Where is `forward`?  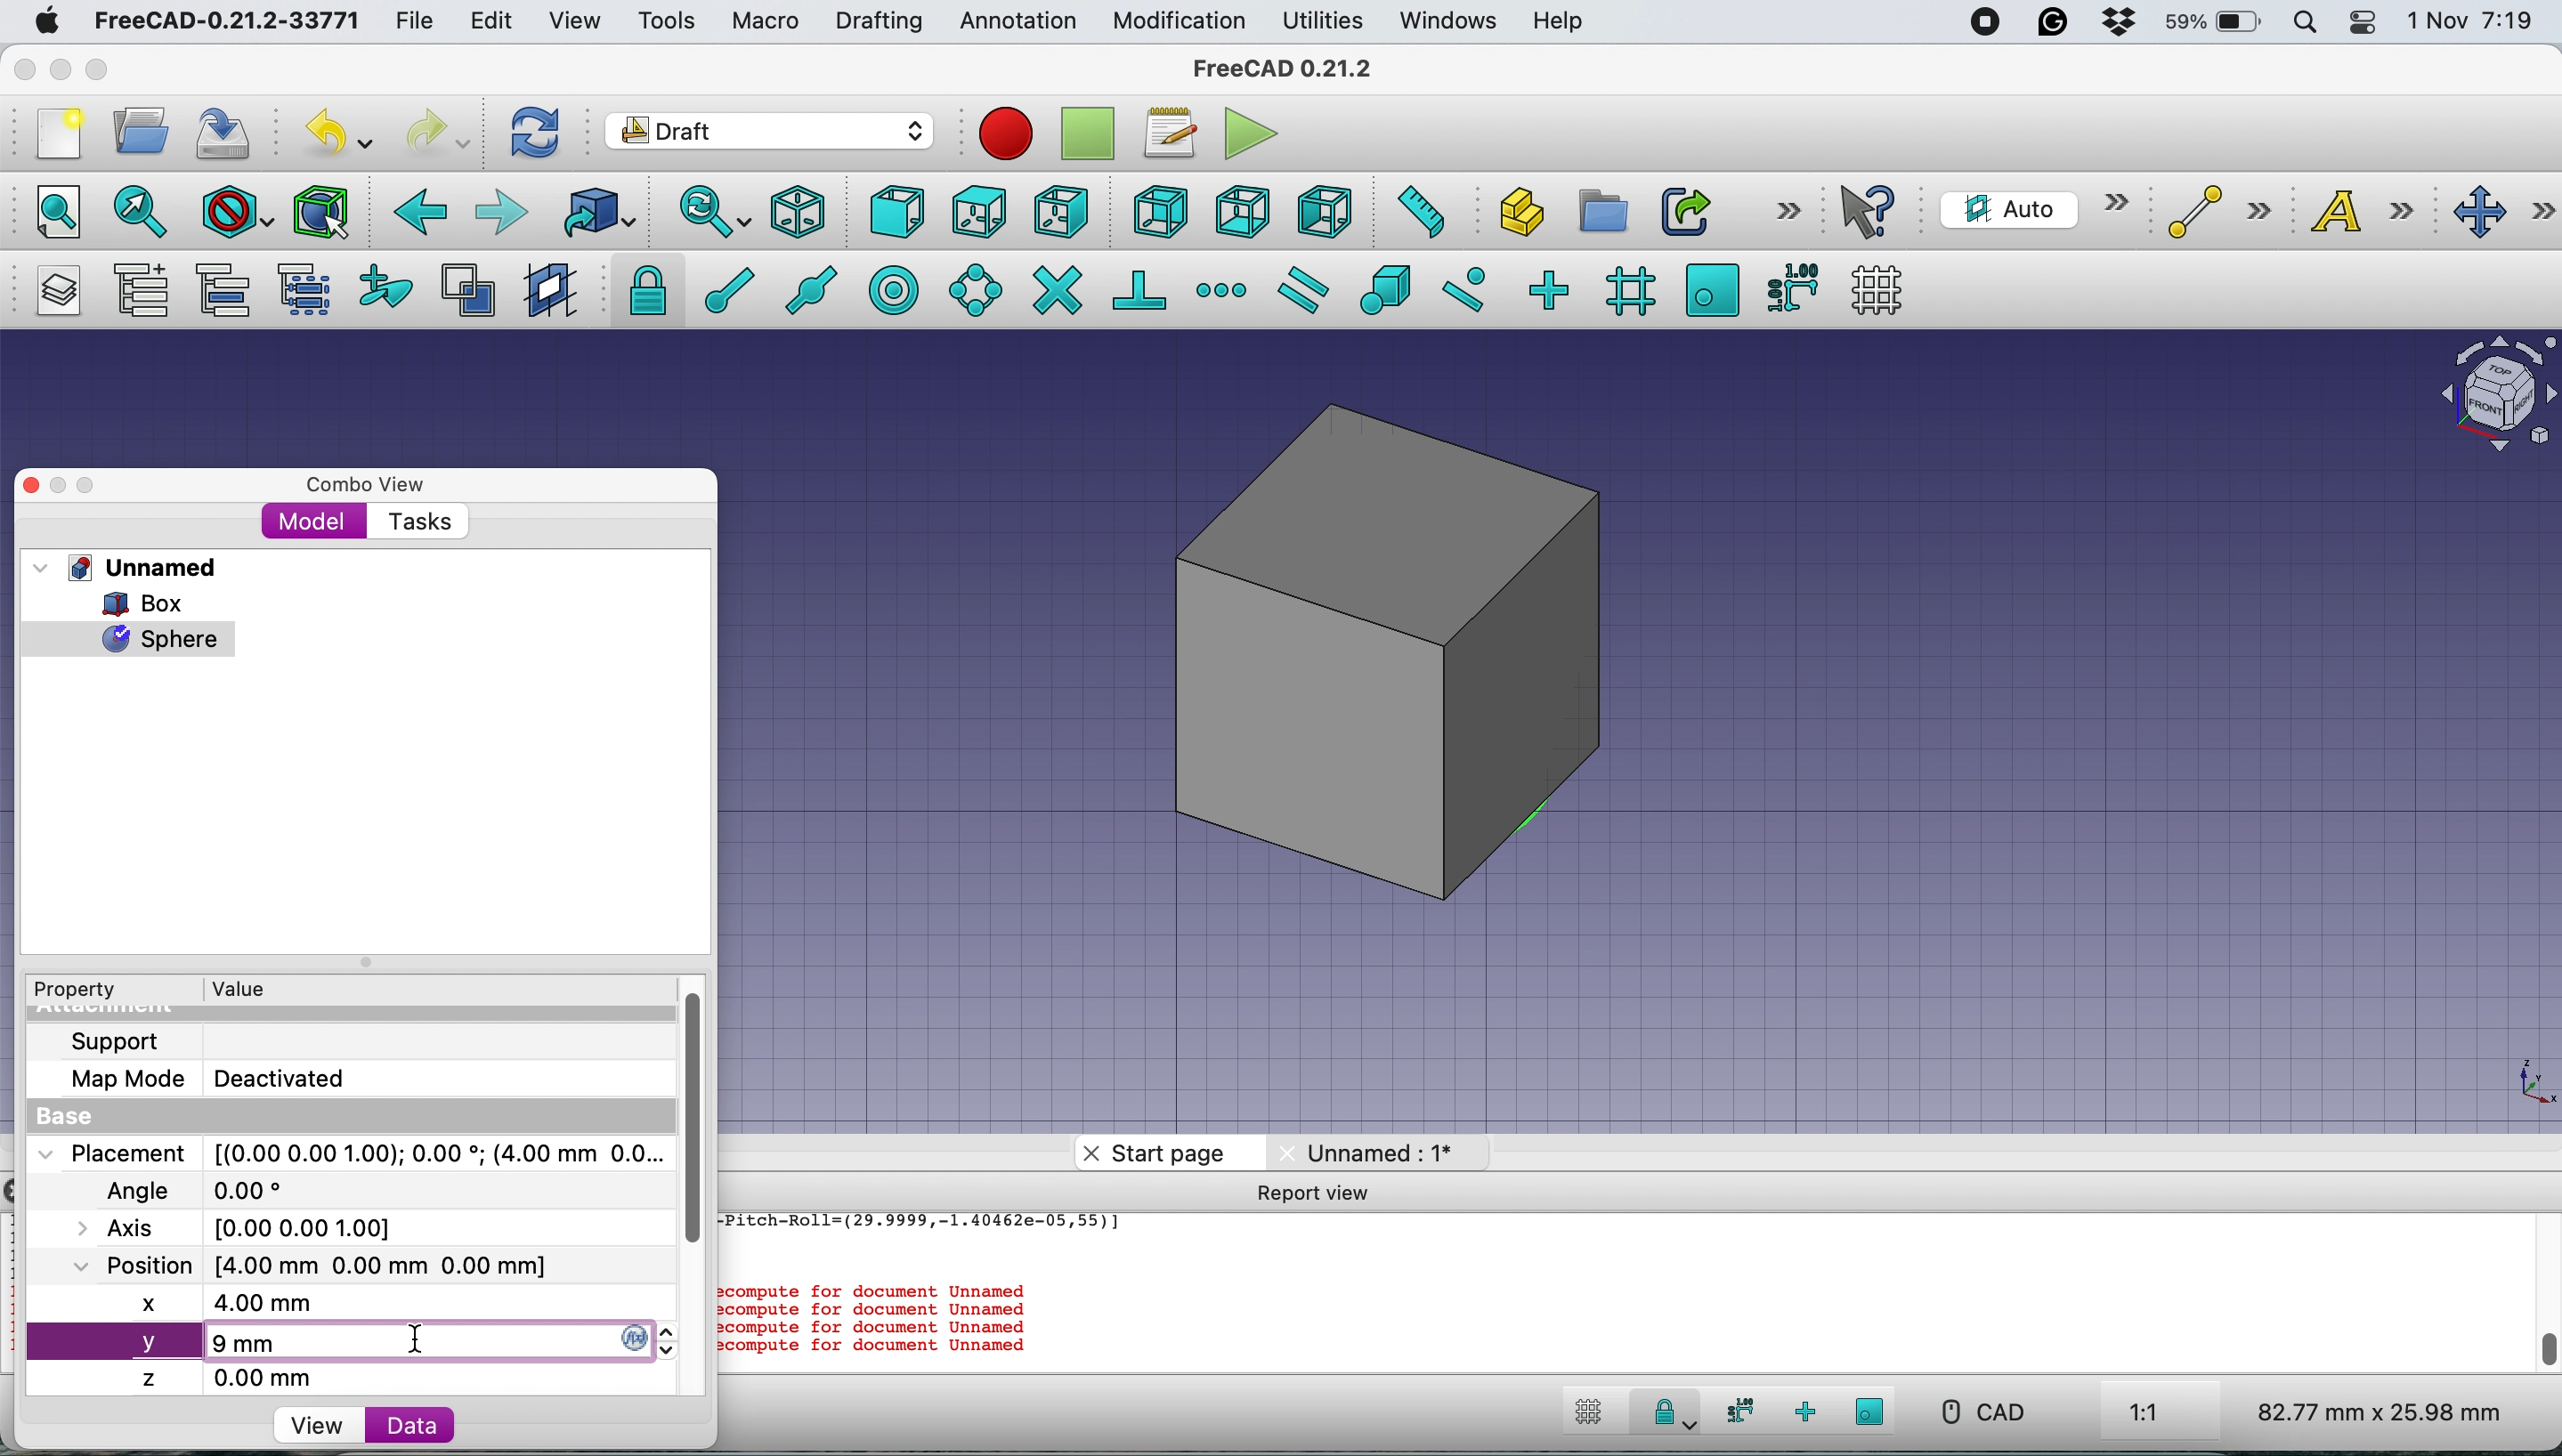 forward is located at coordinates (500, 211).